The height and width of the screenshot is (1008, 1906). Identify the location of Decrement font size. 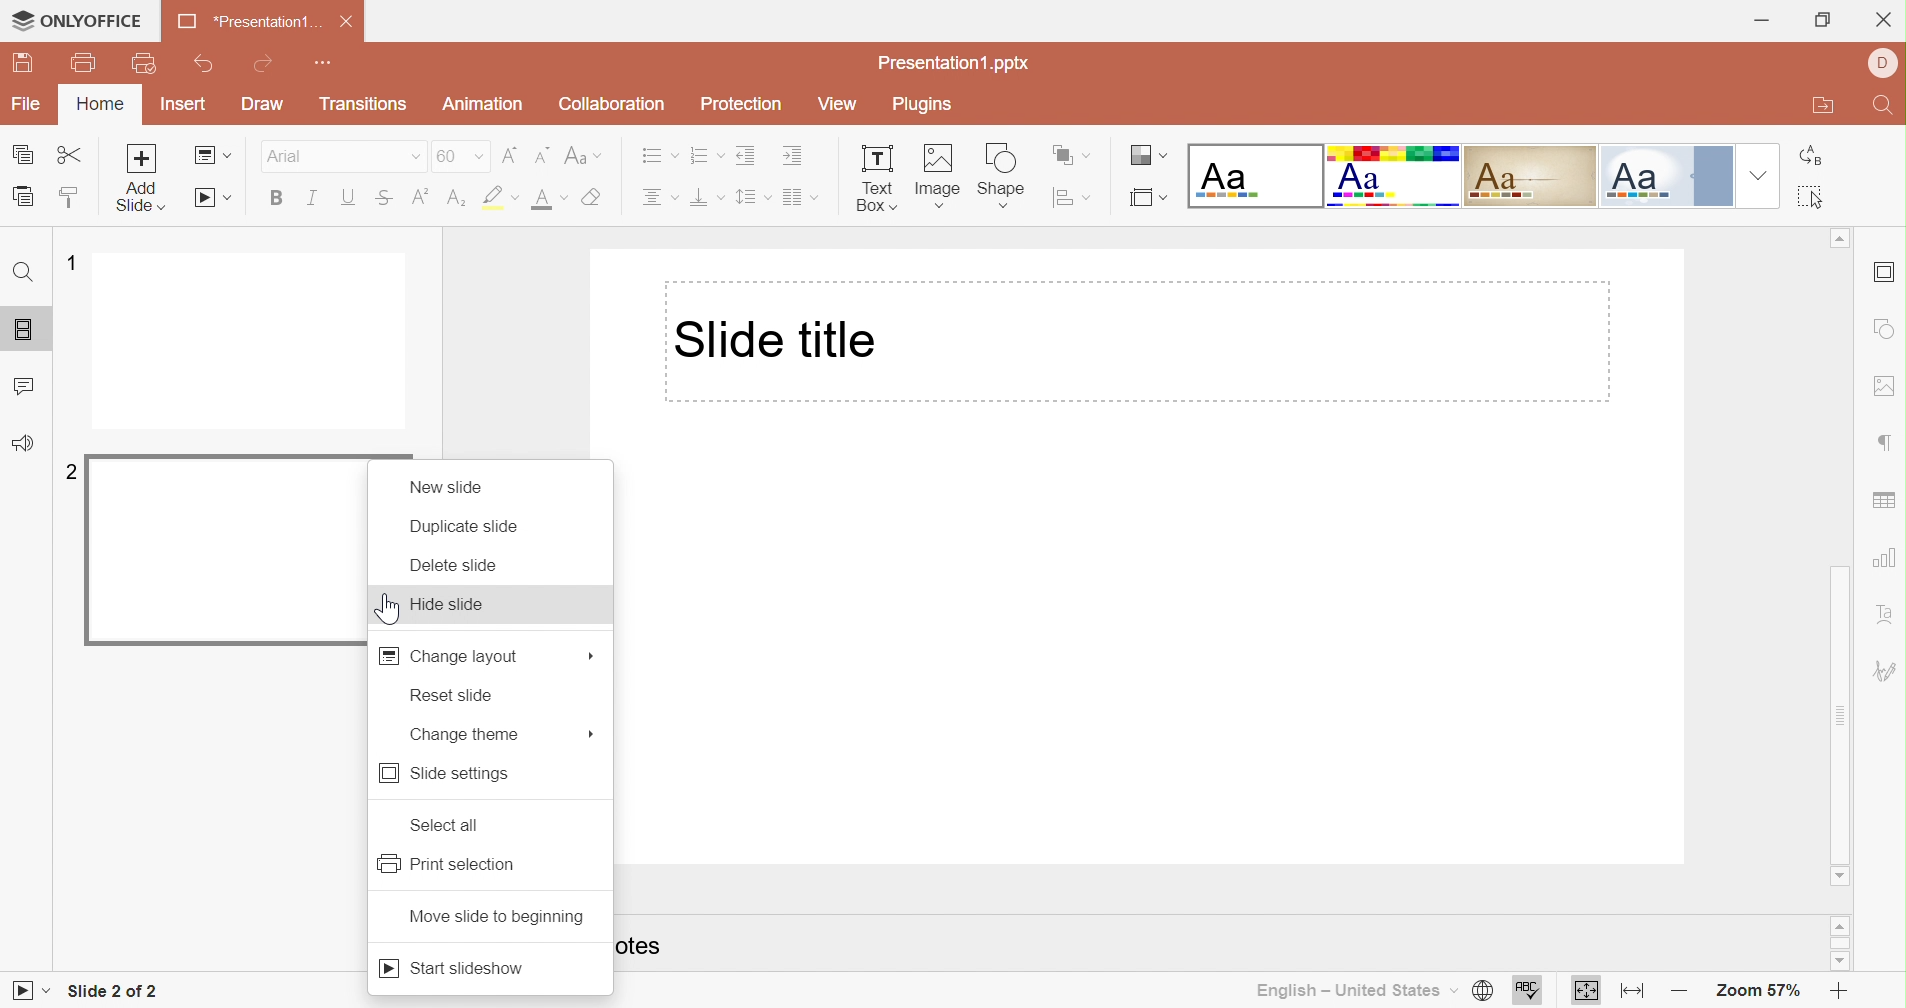
(540, 153).